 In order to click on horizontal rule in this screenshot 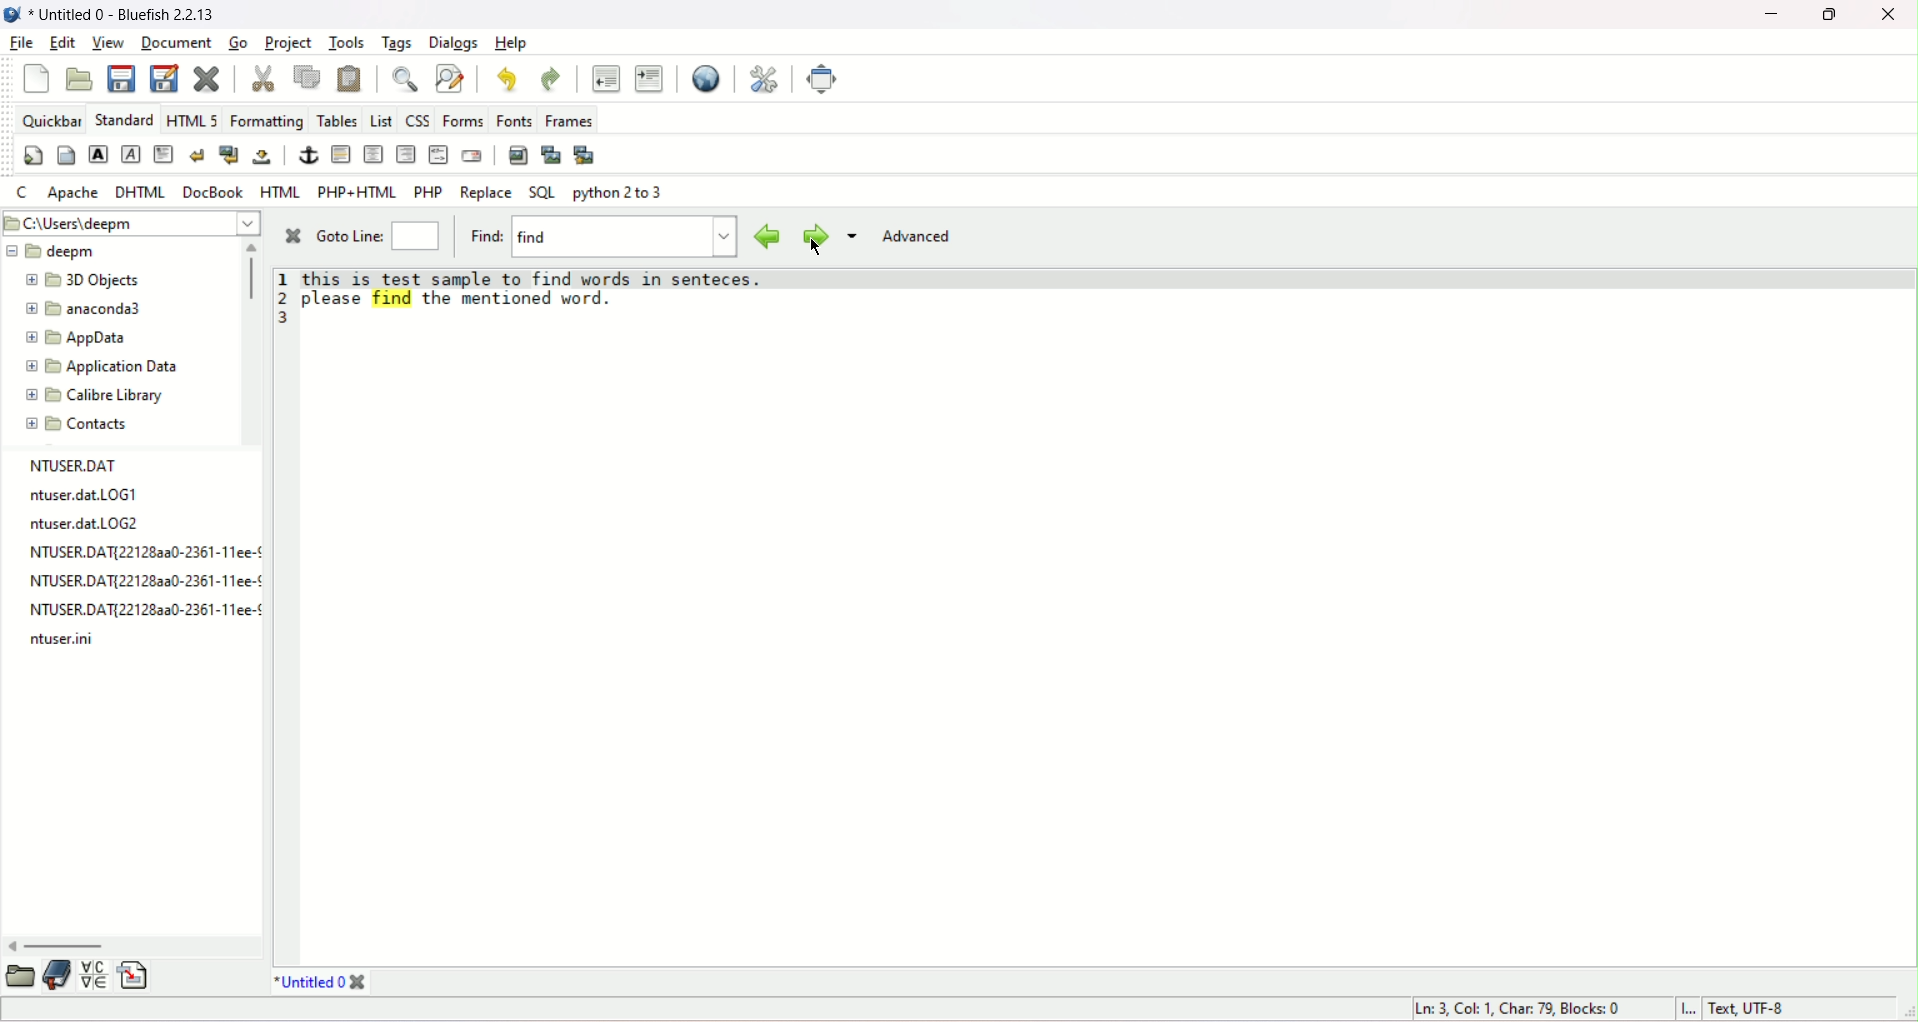, I will do `click(339, 154)`.